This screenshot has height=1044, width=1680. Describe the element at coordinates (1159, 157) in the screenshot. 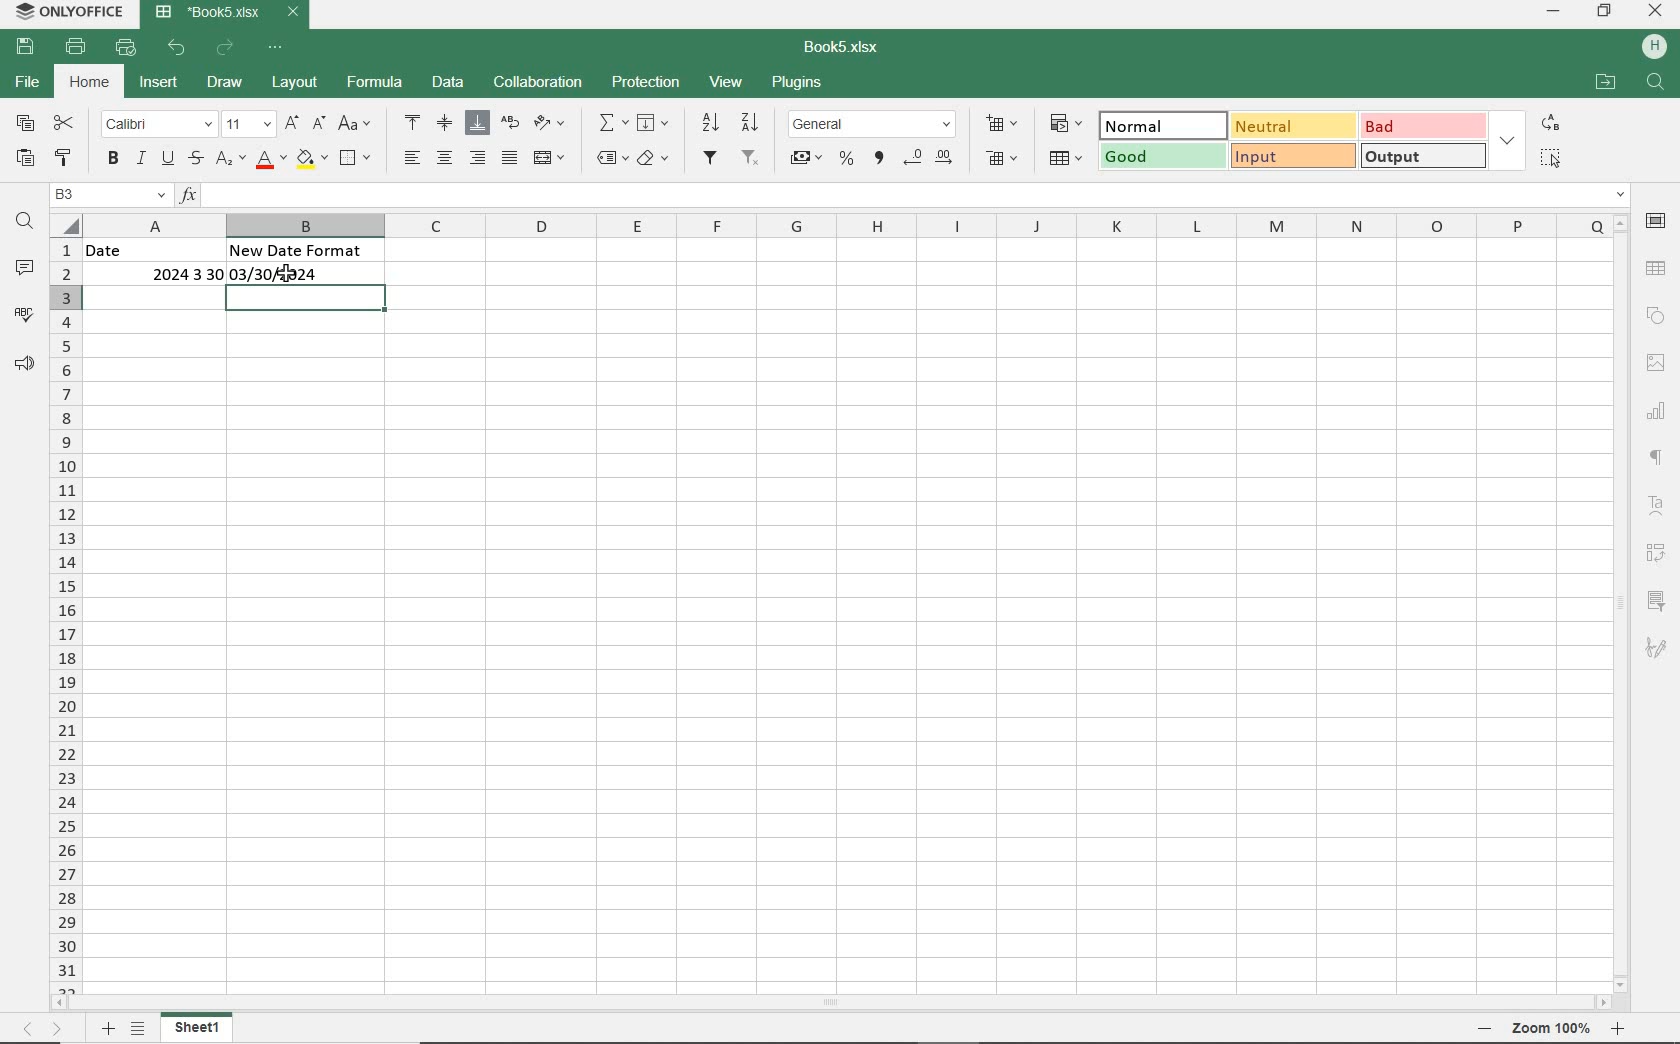

I see `GOOD` at that location.